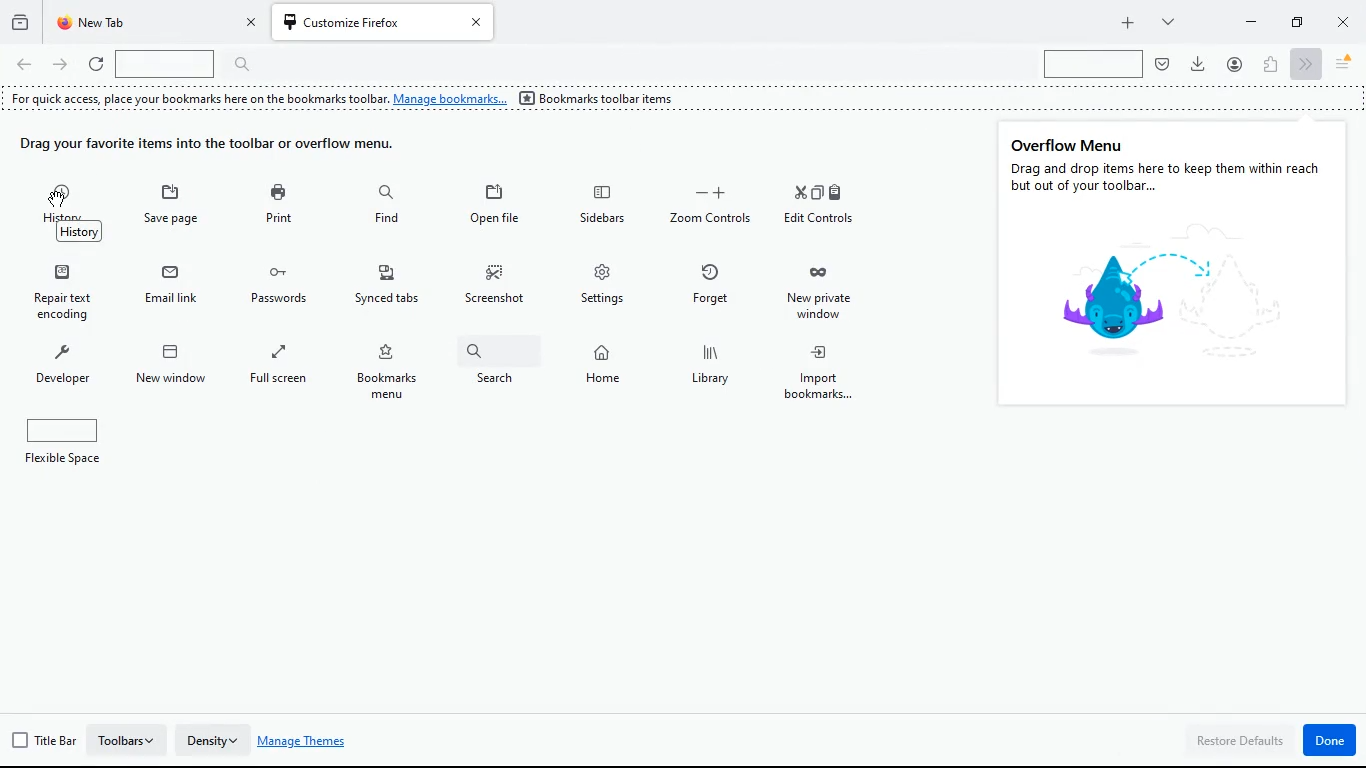 This screenshot has width=1366, height=768. What do you see at coordinates (283, 287) in the screenshot?
I see `passwords` at bounding box center [283, 287].